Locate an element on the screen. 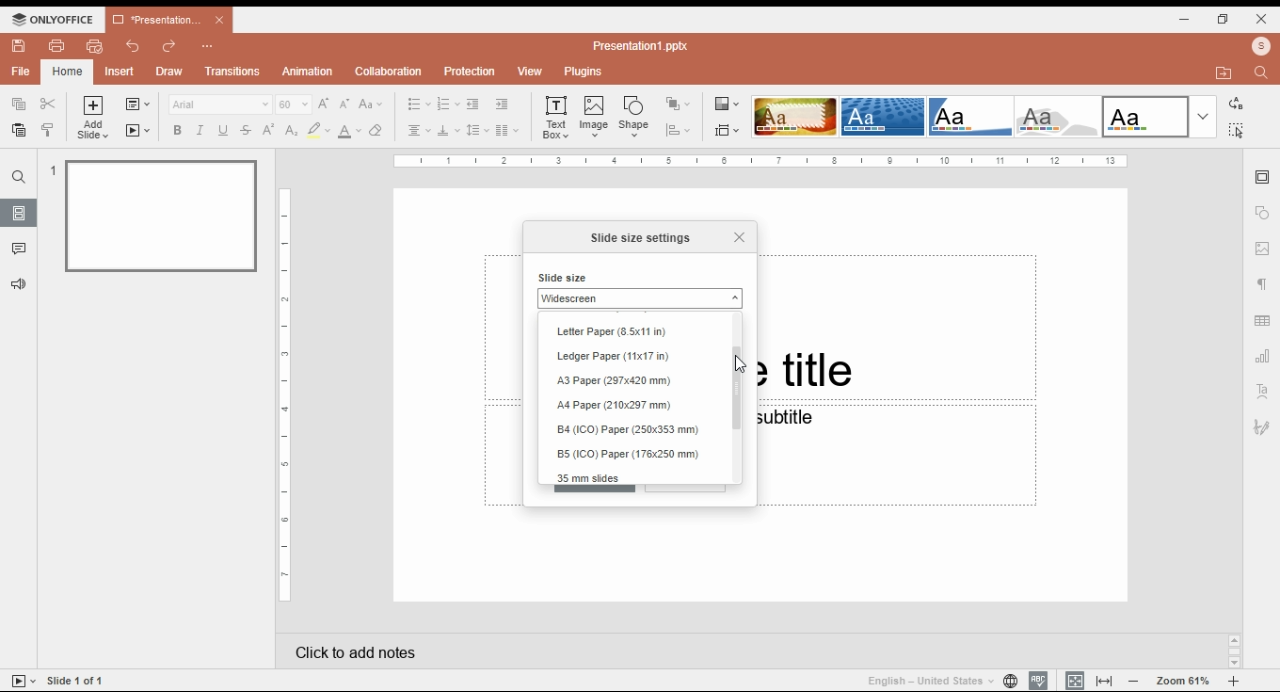 The image size is (1280, 692). undo is located at coordinates (134, 46).